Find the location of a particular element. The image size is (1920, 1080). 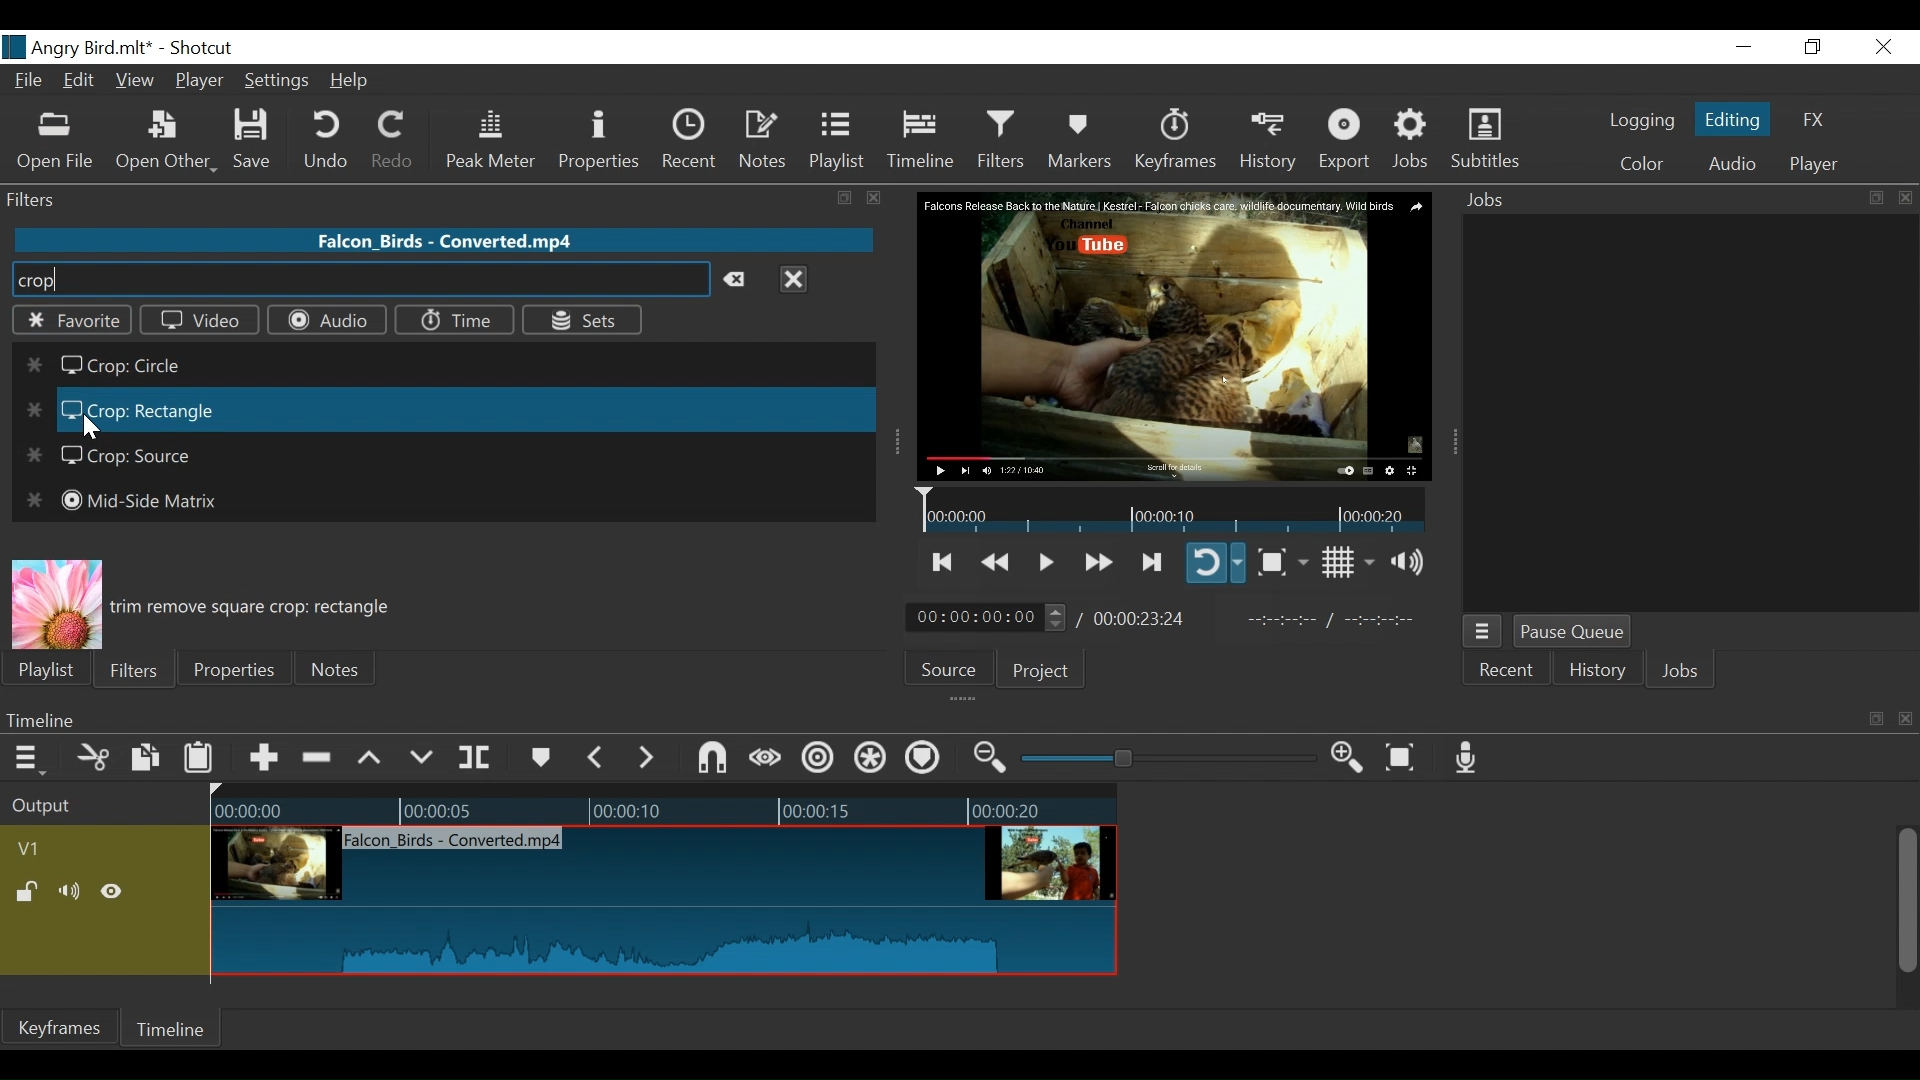

Current Duration is located at coordinates (987, 616).